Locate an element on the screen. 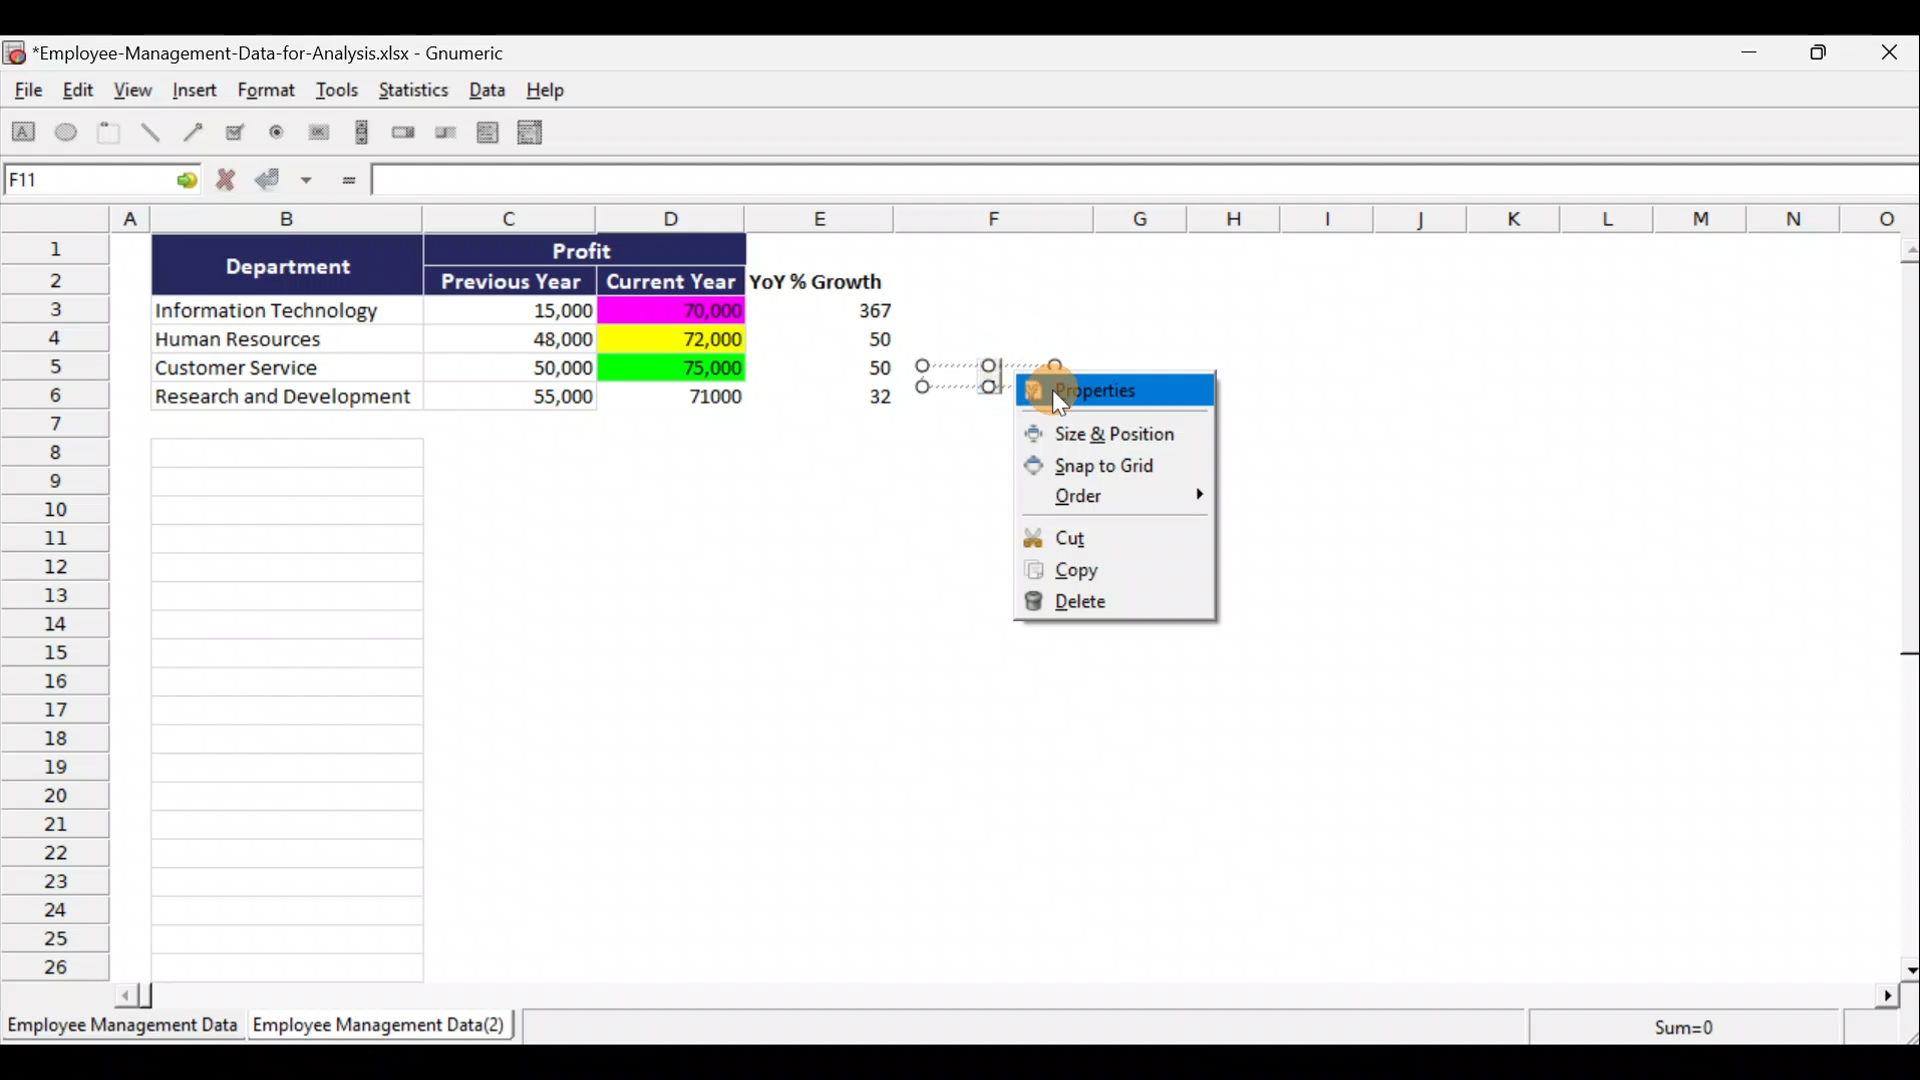 The width and height of the screenshot is (1920, 1080). Size & position is located at coordinates (1106, 432).